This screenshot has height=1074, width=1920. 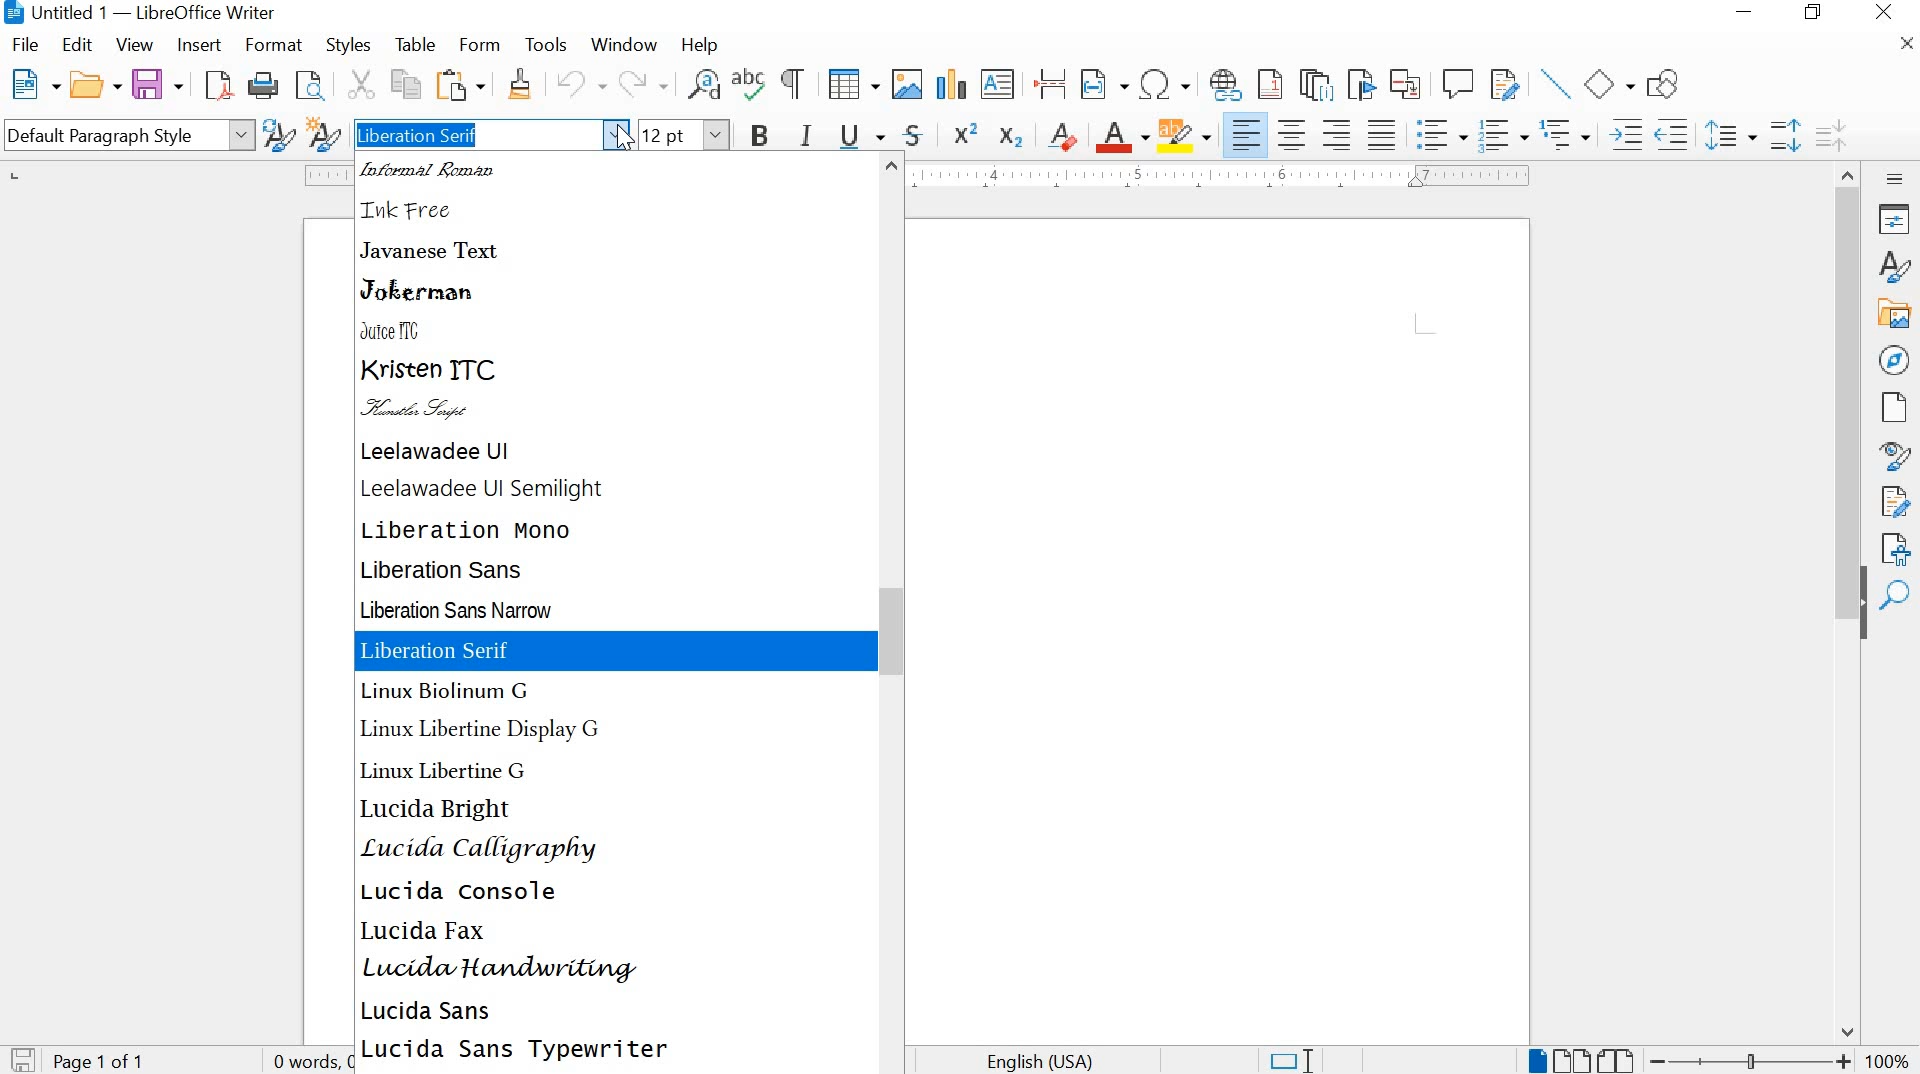 I want to click on INSERT BOOKMARK, so click(x=1362, y=86).